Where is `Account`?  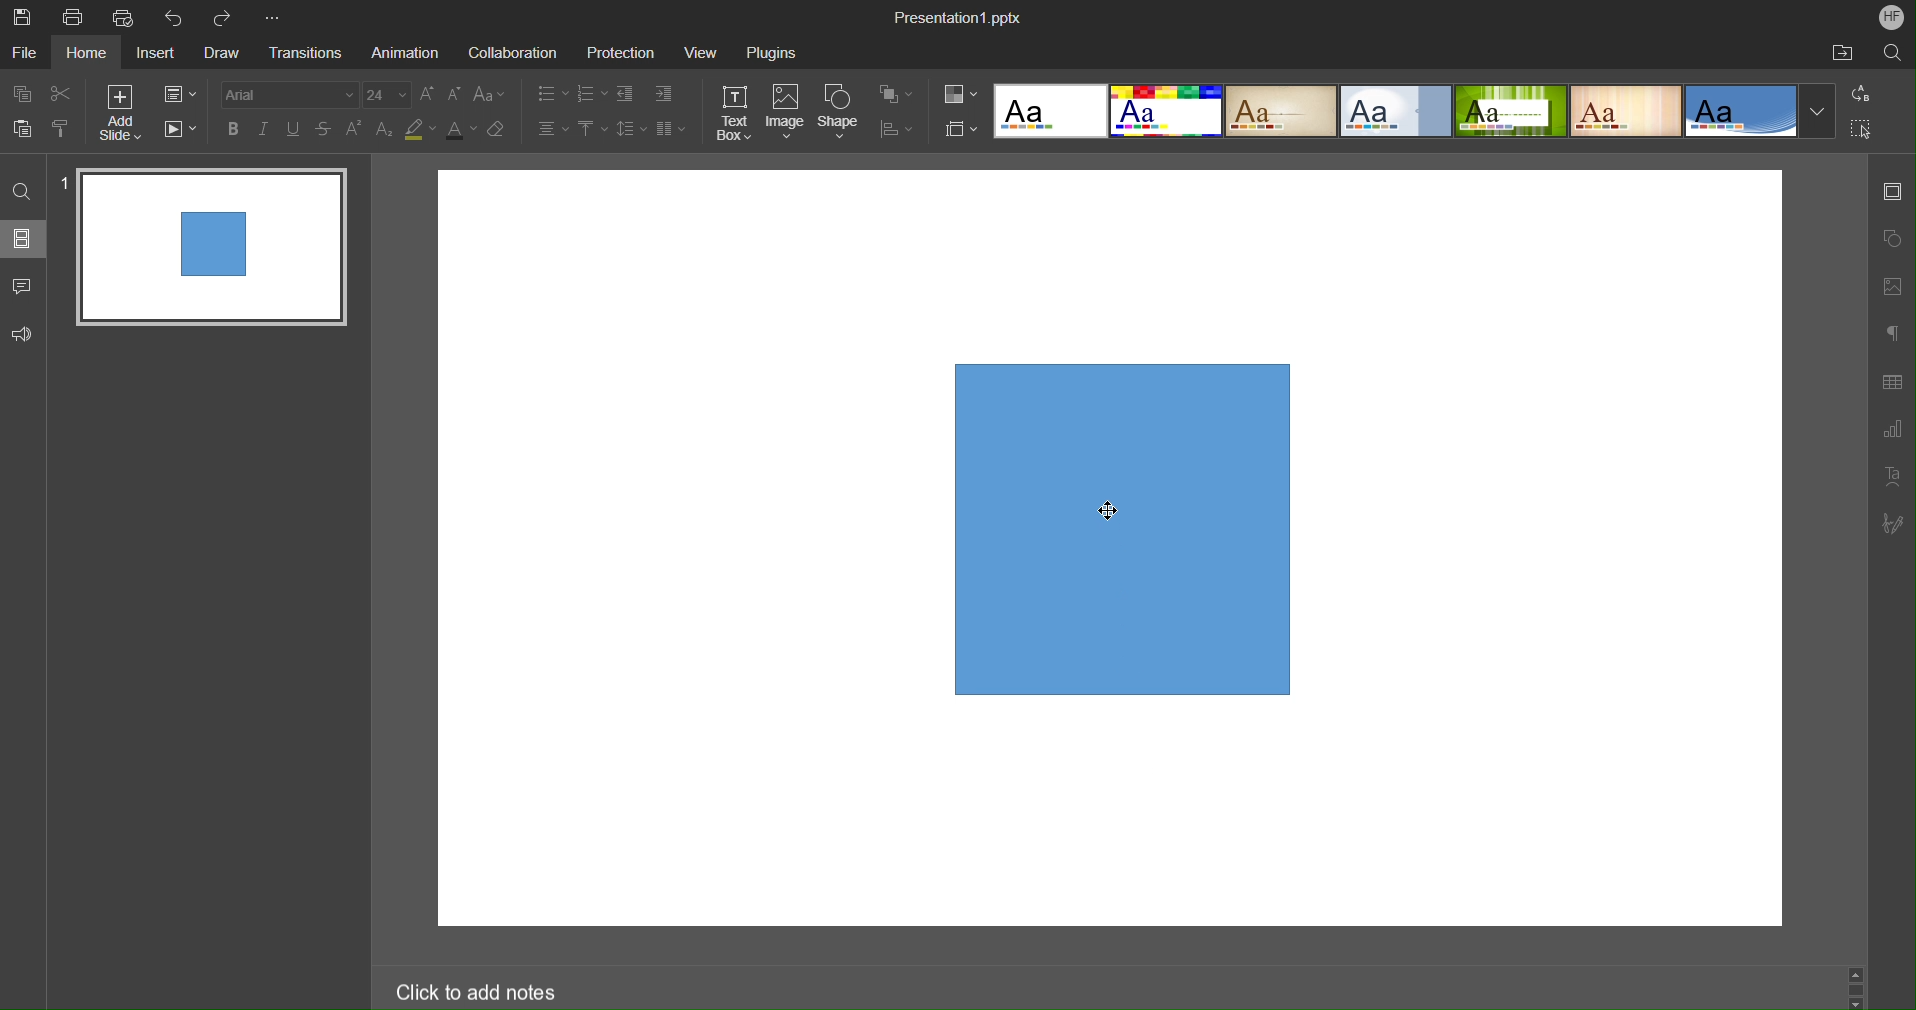
Account is located at coordinates (1889, 19).